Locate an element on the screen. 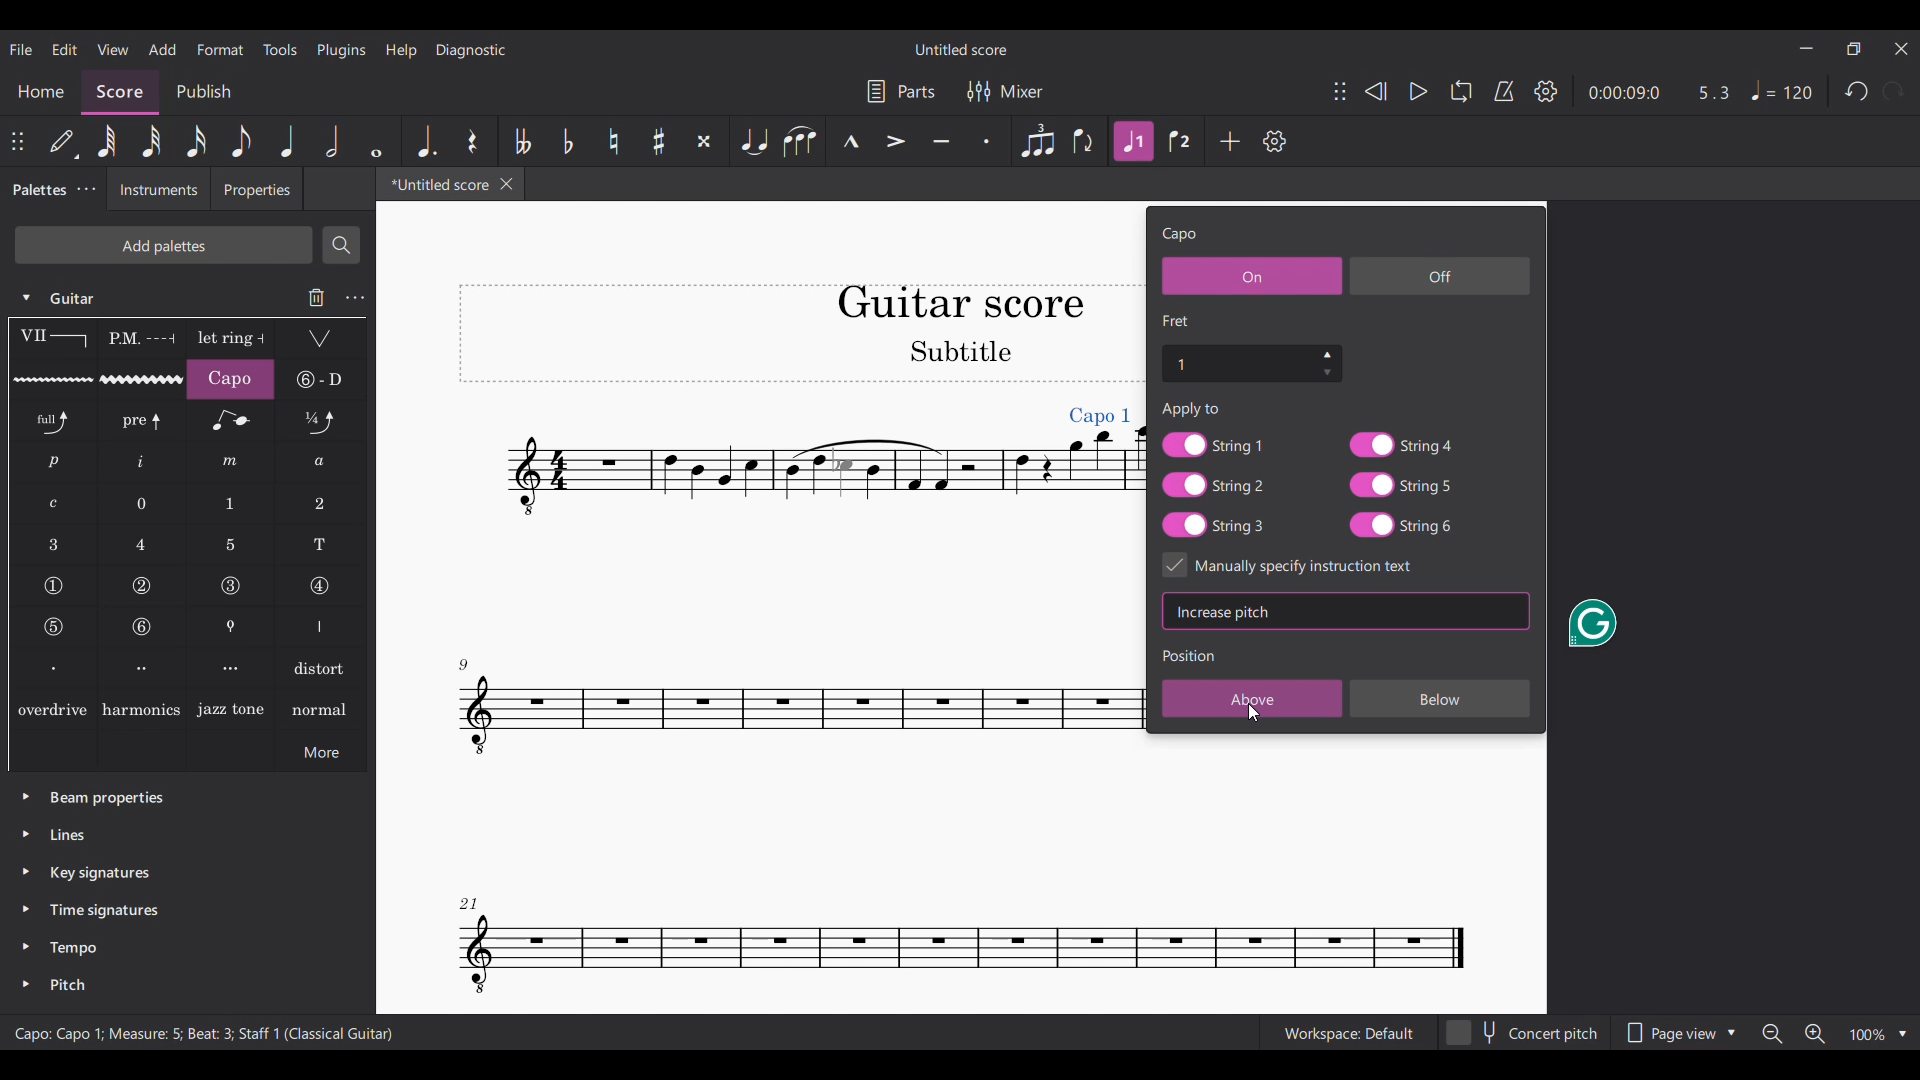  LH guitar fingering 0 is located at coordinates (143, 503).